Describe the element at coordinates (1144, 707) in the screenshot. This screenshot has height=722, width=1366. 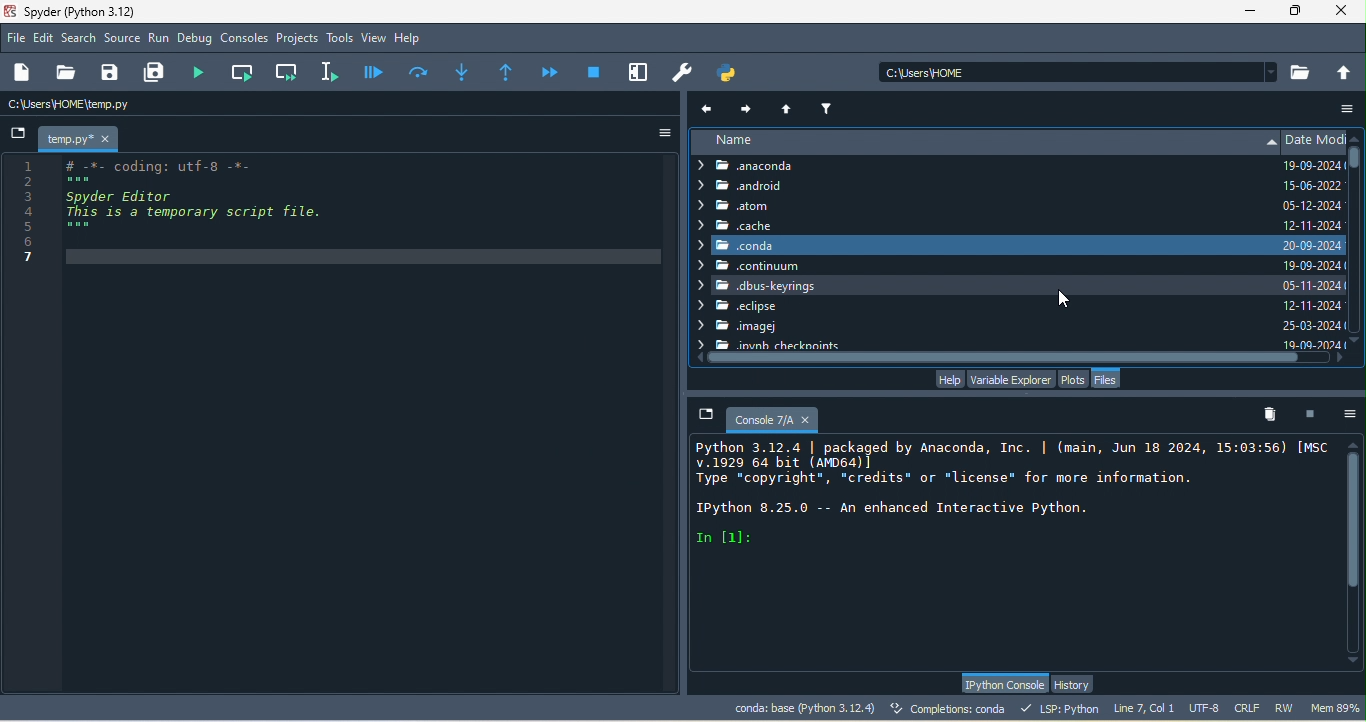
I see `line 7, col 1` at that location.